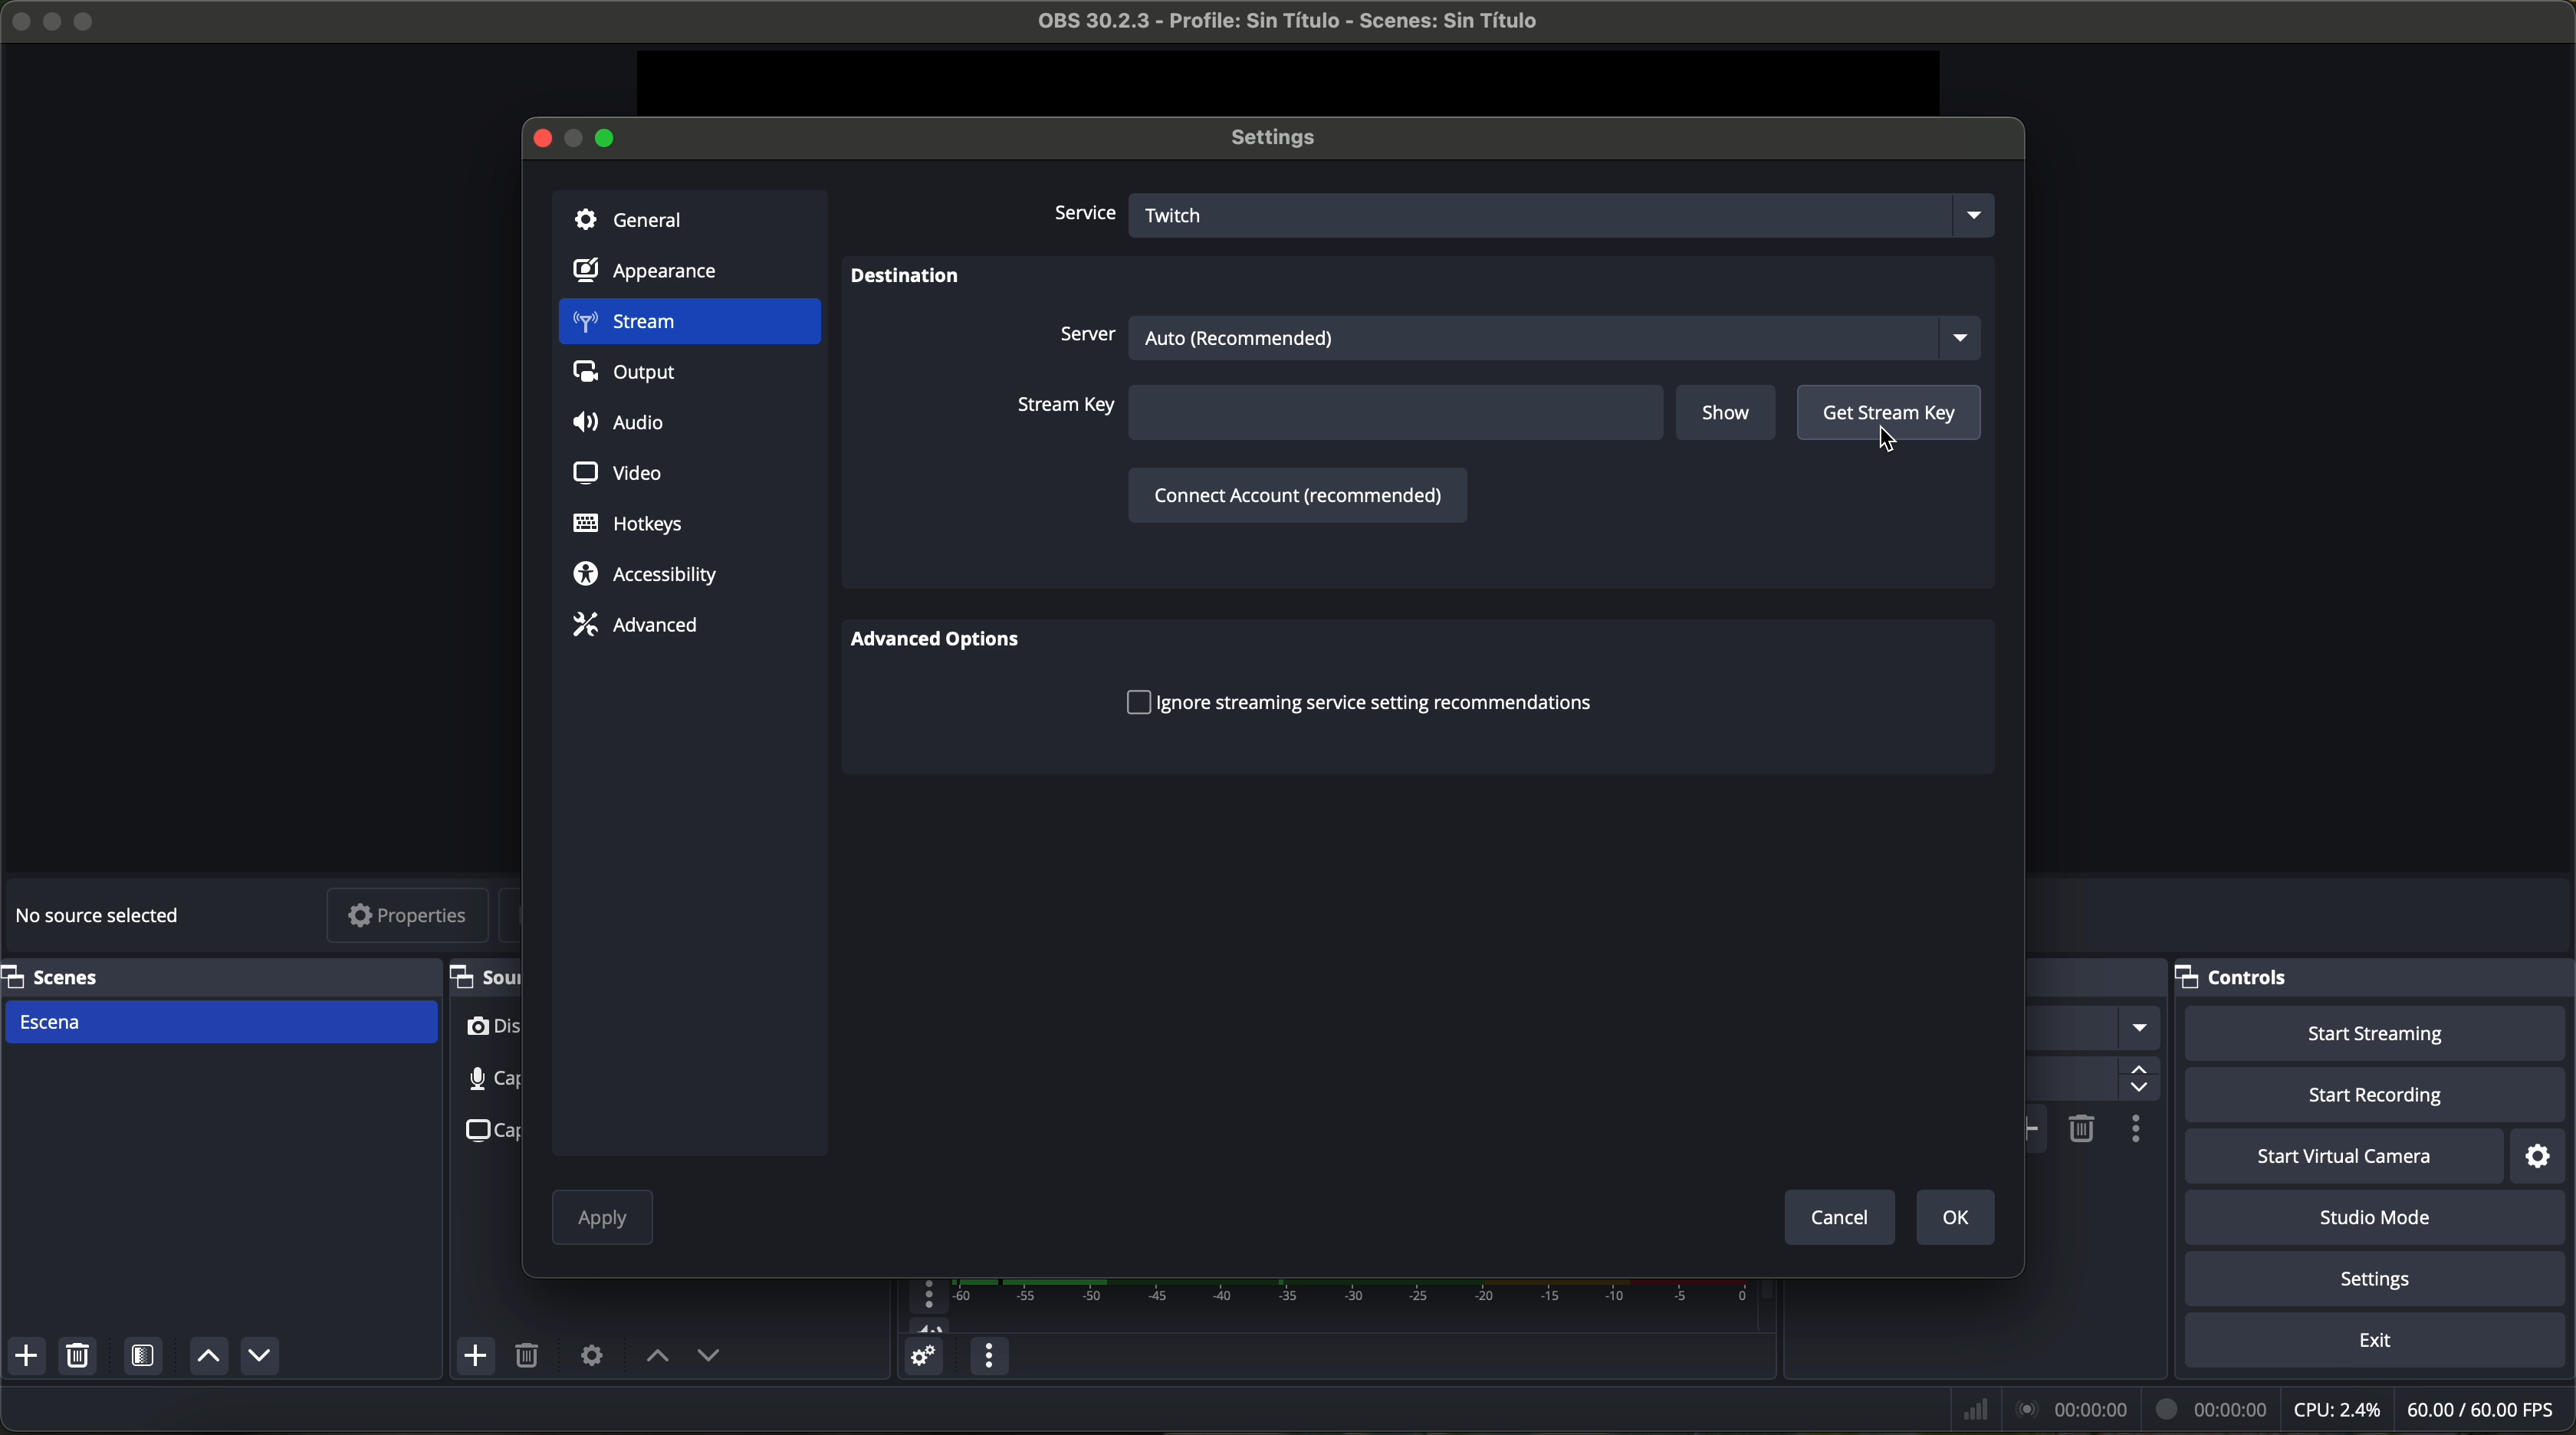 The width and height of the screenshot is (2576, 1435). What do you see at coordinates (2375, 978) in the screenshot?
I see `controls` at bounding box center [2375, 978].